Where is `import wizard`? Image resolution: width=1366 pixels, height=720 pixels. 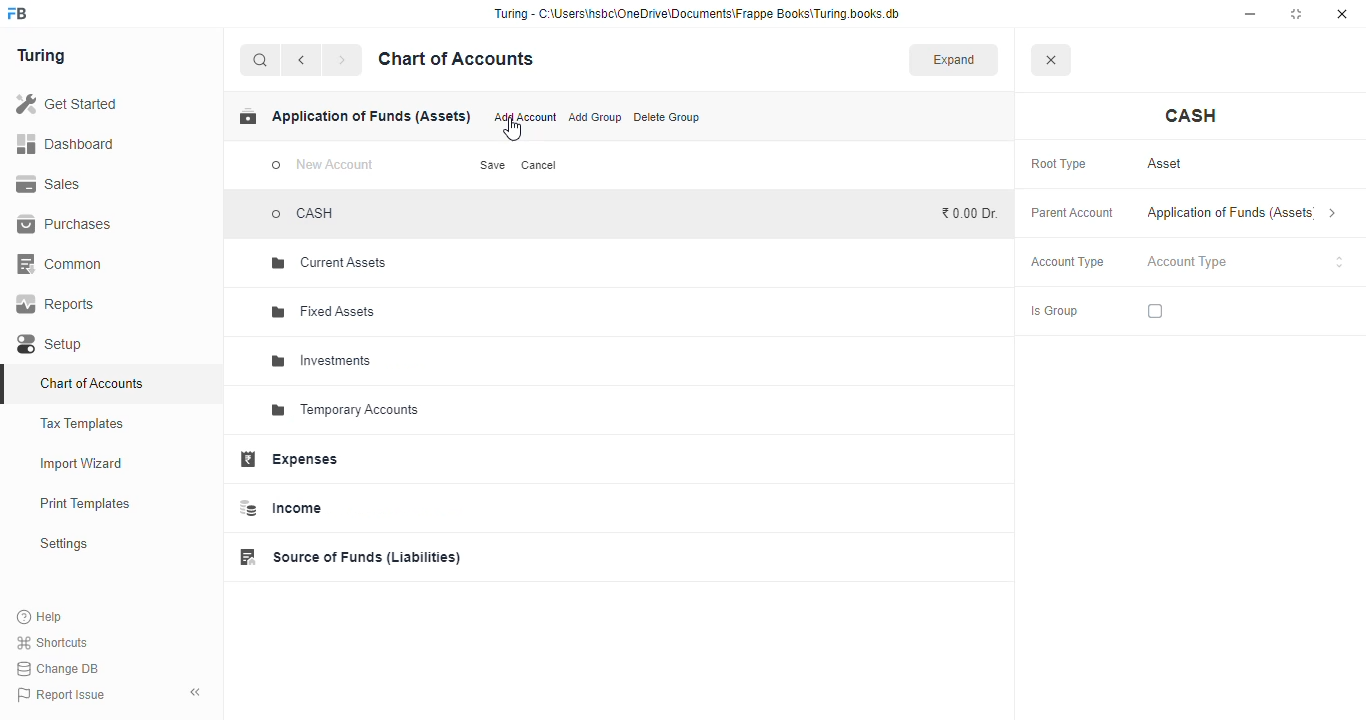
import wizard is located at coordinates (82, 464).